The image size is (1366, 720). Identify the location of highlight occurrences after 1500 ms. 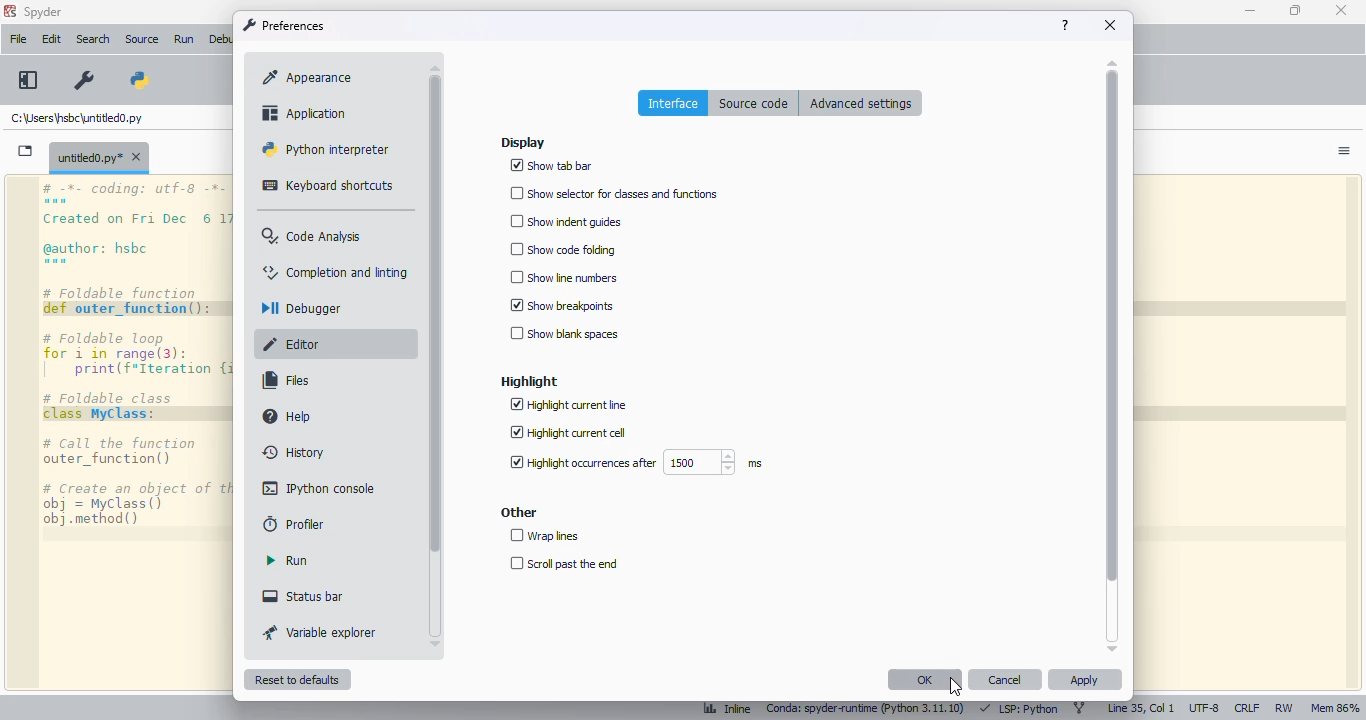
(634, 463).